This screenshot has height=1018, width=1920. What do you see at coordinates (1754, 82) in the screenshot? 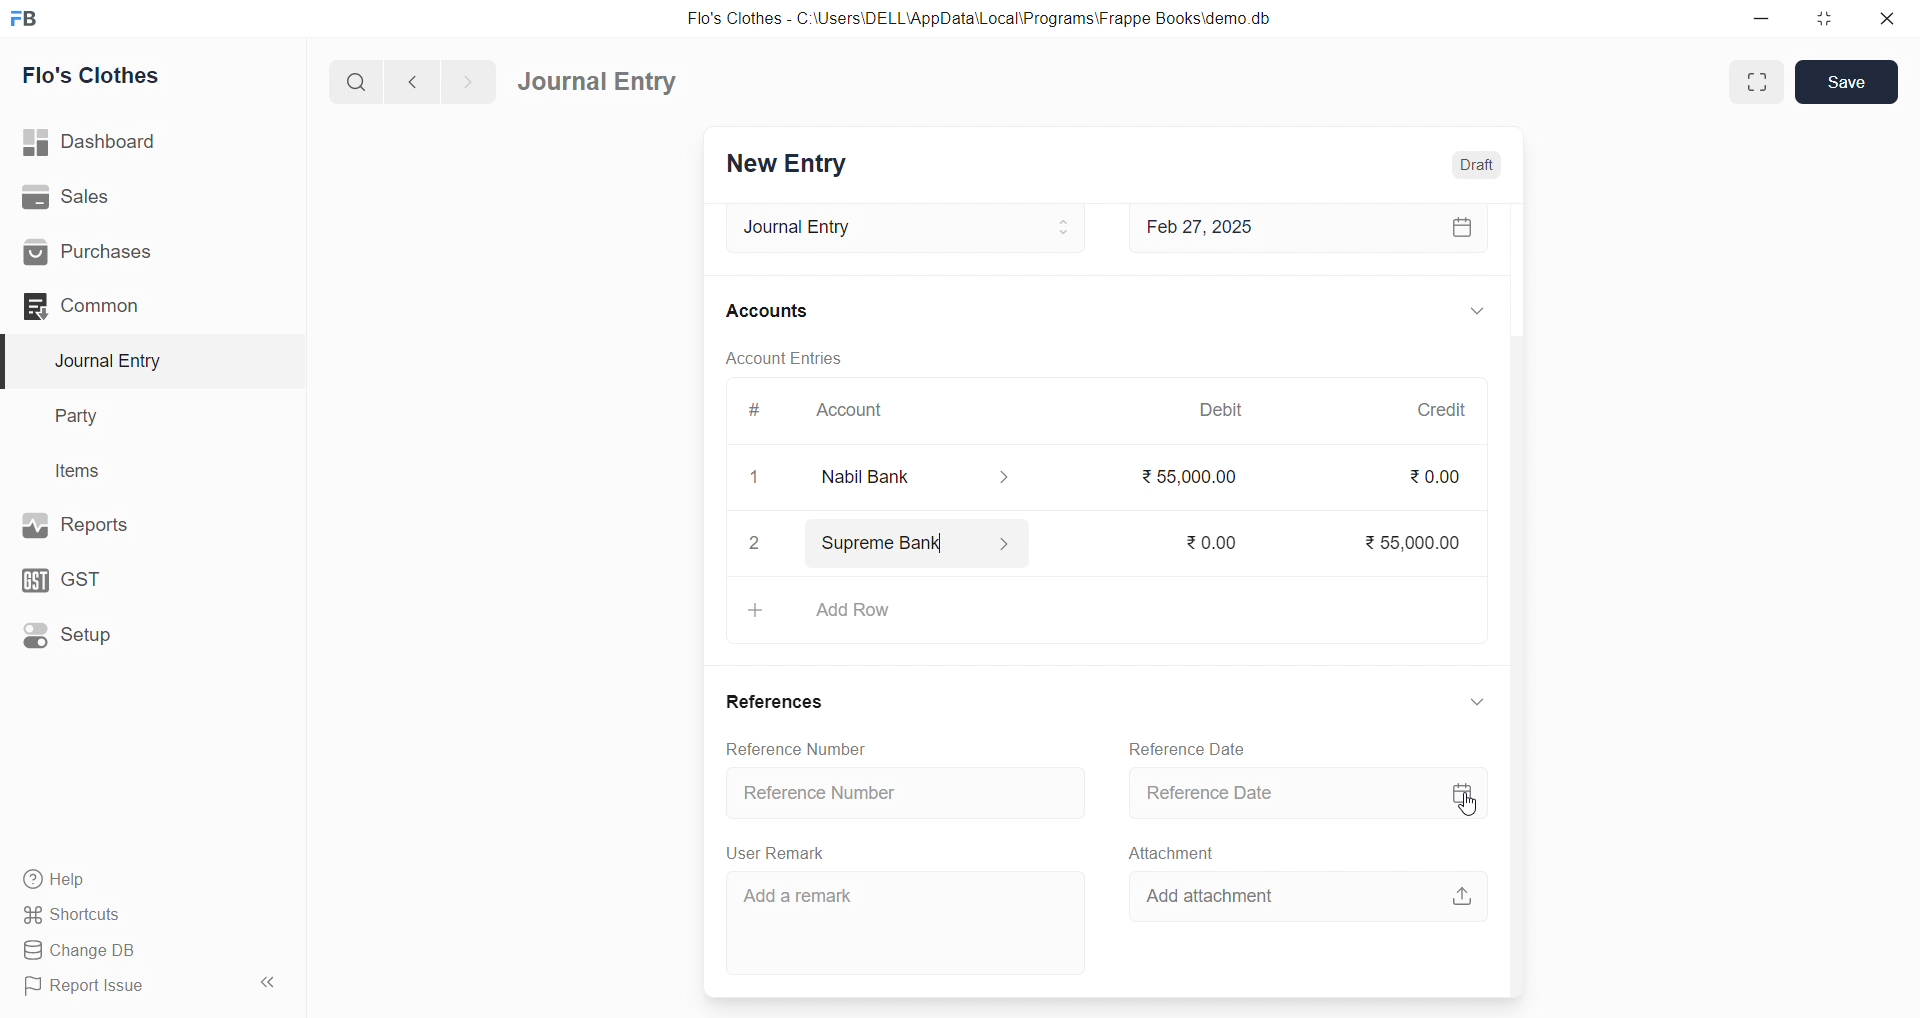
I see `Fit window` at bounding box center [1754, 82].